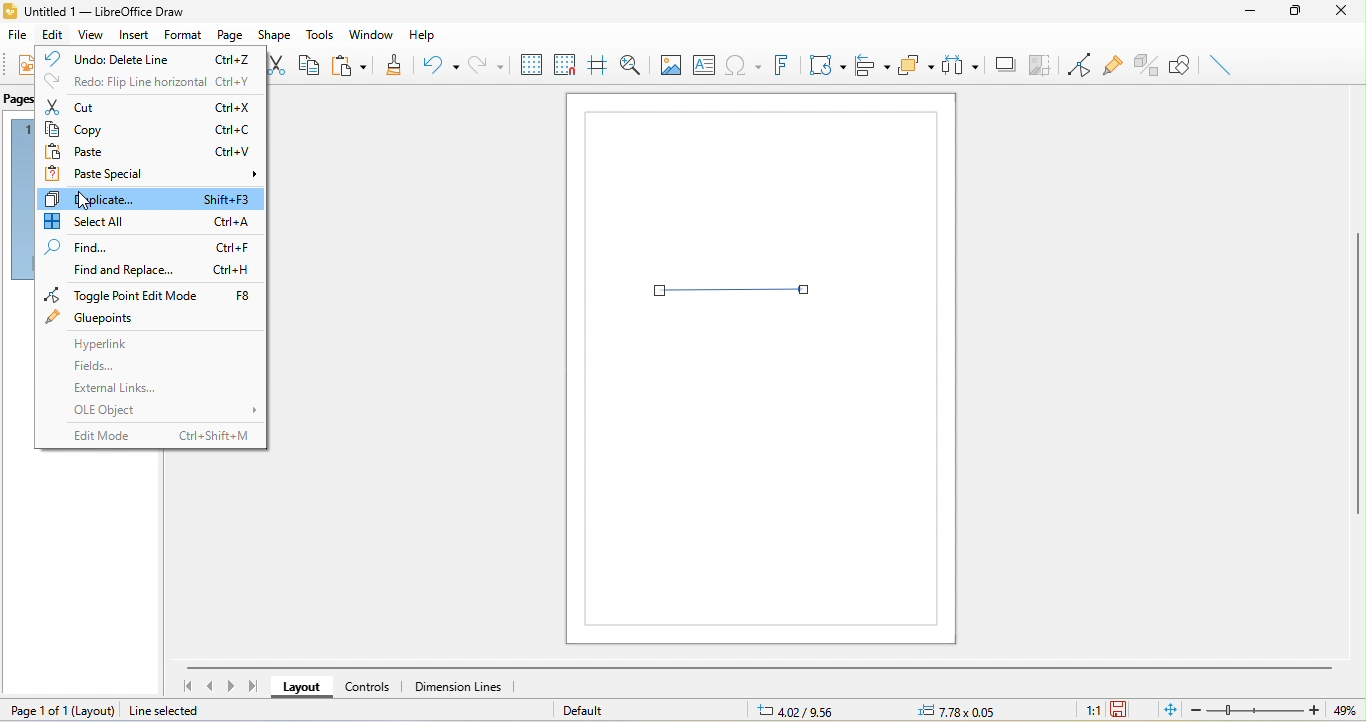 The height and width of the screenshot is (722, 1366). I want to click on fields, so click(105, 366).